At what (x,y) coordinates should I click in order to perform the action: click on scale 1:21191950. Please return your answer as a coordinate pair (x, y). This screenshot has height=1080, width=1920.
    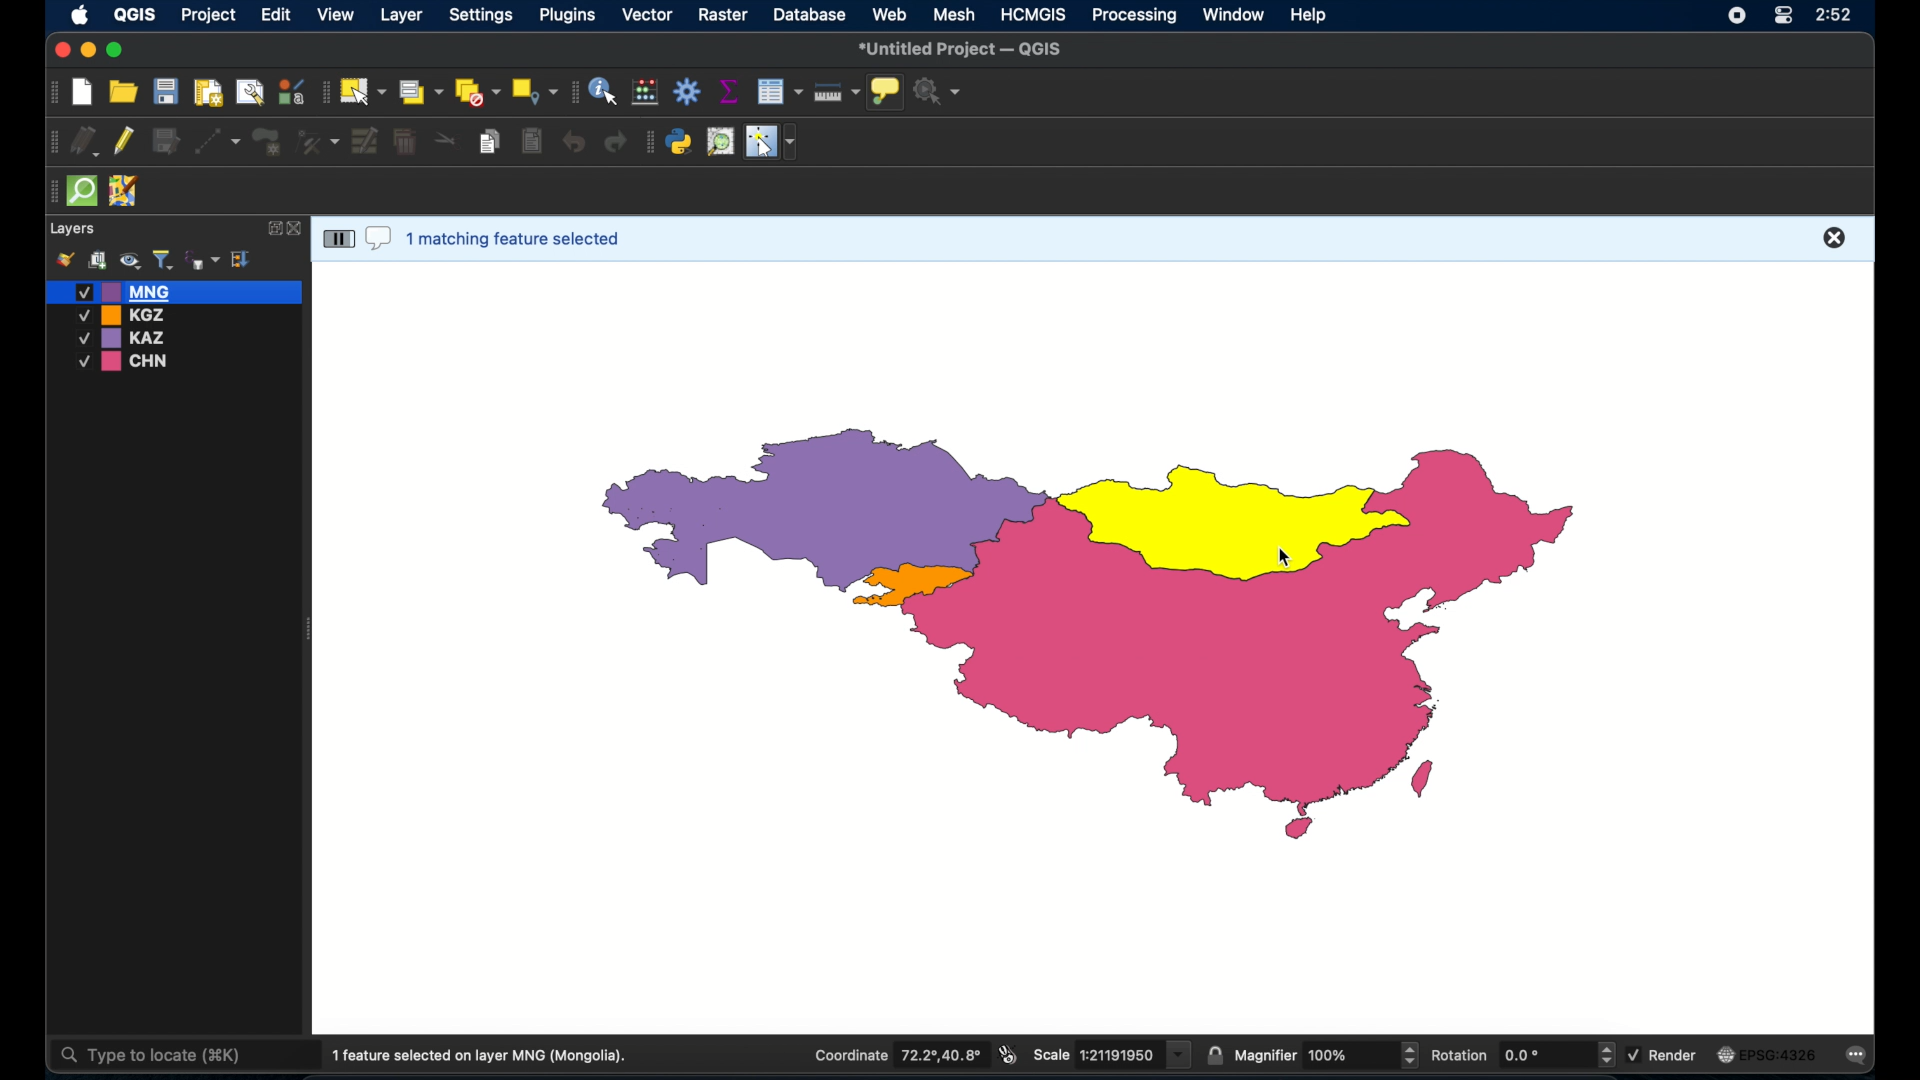
    Looking at the image, I should click on (1113, 1055).